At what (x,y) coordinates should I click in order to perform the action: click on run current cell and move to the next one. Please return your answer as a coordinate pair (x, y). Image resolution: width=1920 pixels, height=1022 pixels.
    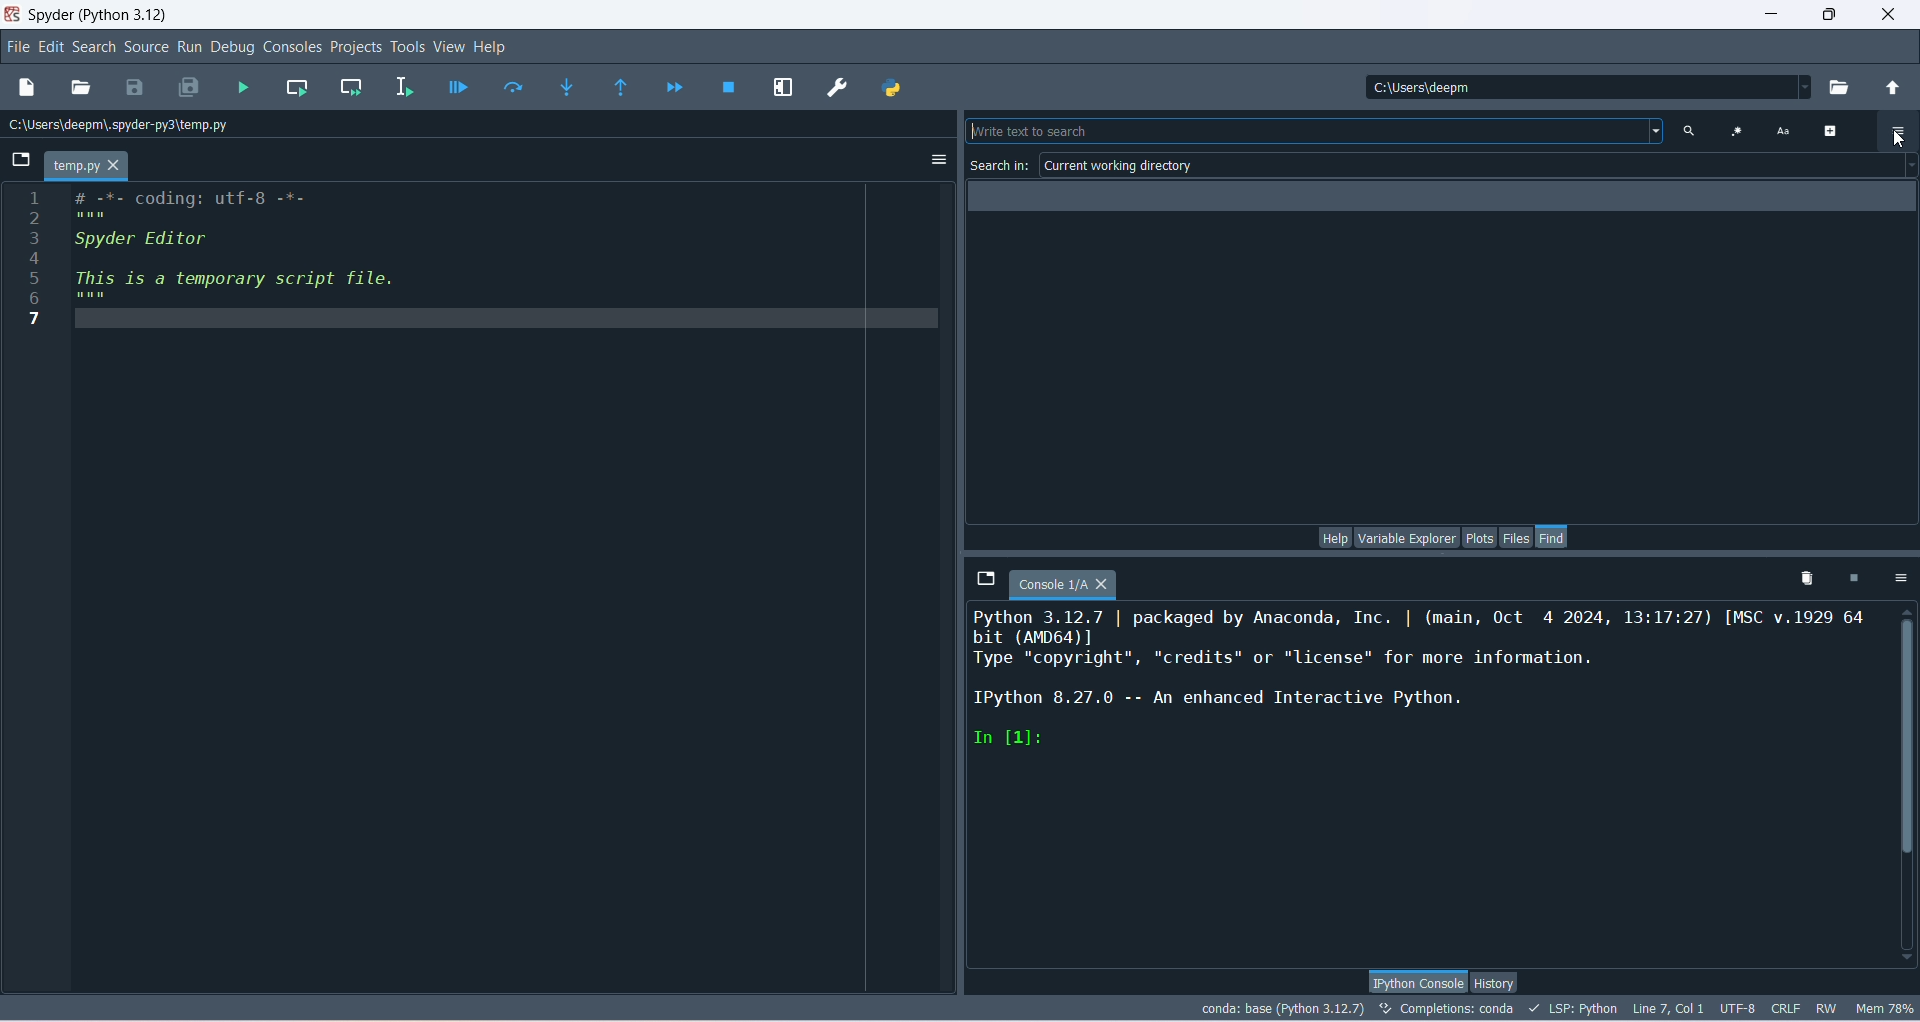
    Looking at the image, I should click on (351, 86).